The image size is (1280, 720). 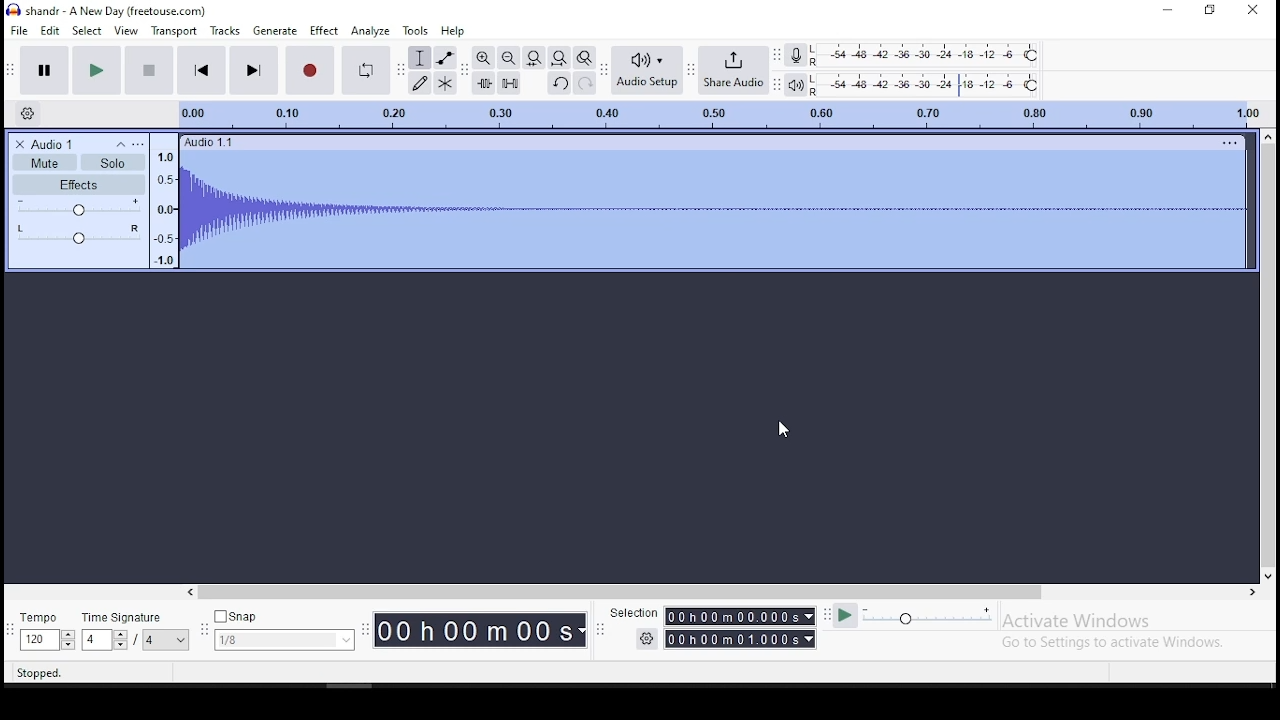 What do you see at coordinates (1227, 143) in the screenshot?
I see `track options` at bounding box center [1227, 143].